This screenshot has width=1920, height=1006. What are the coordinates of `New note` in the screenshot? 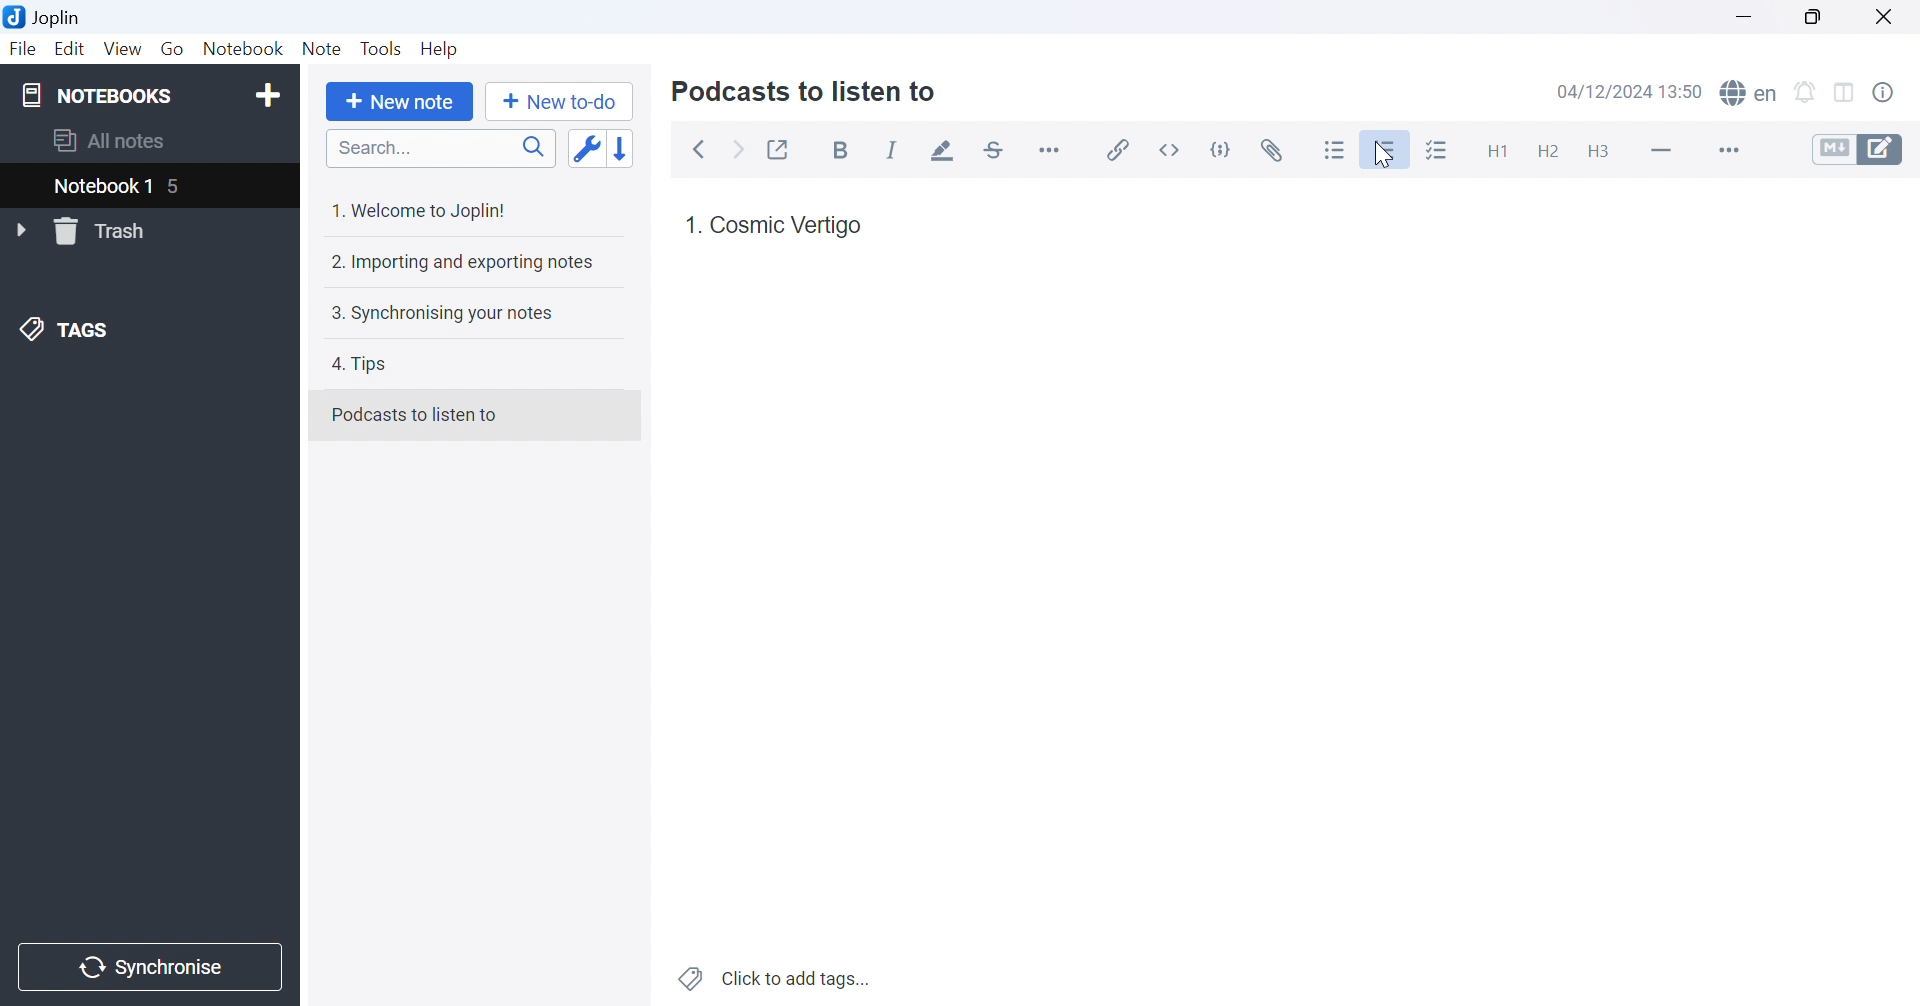 It's located at (404, 103).